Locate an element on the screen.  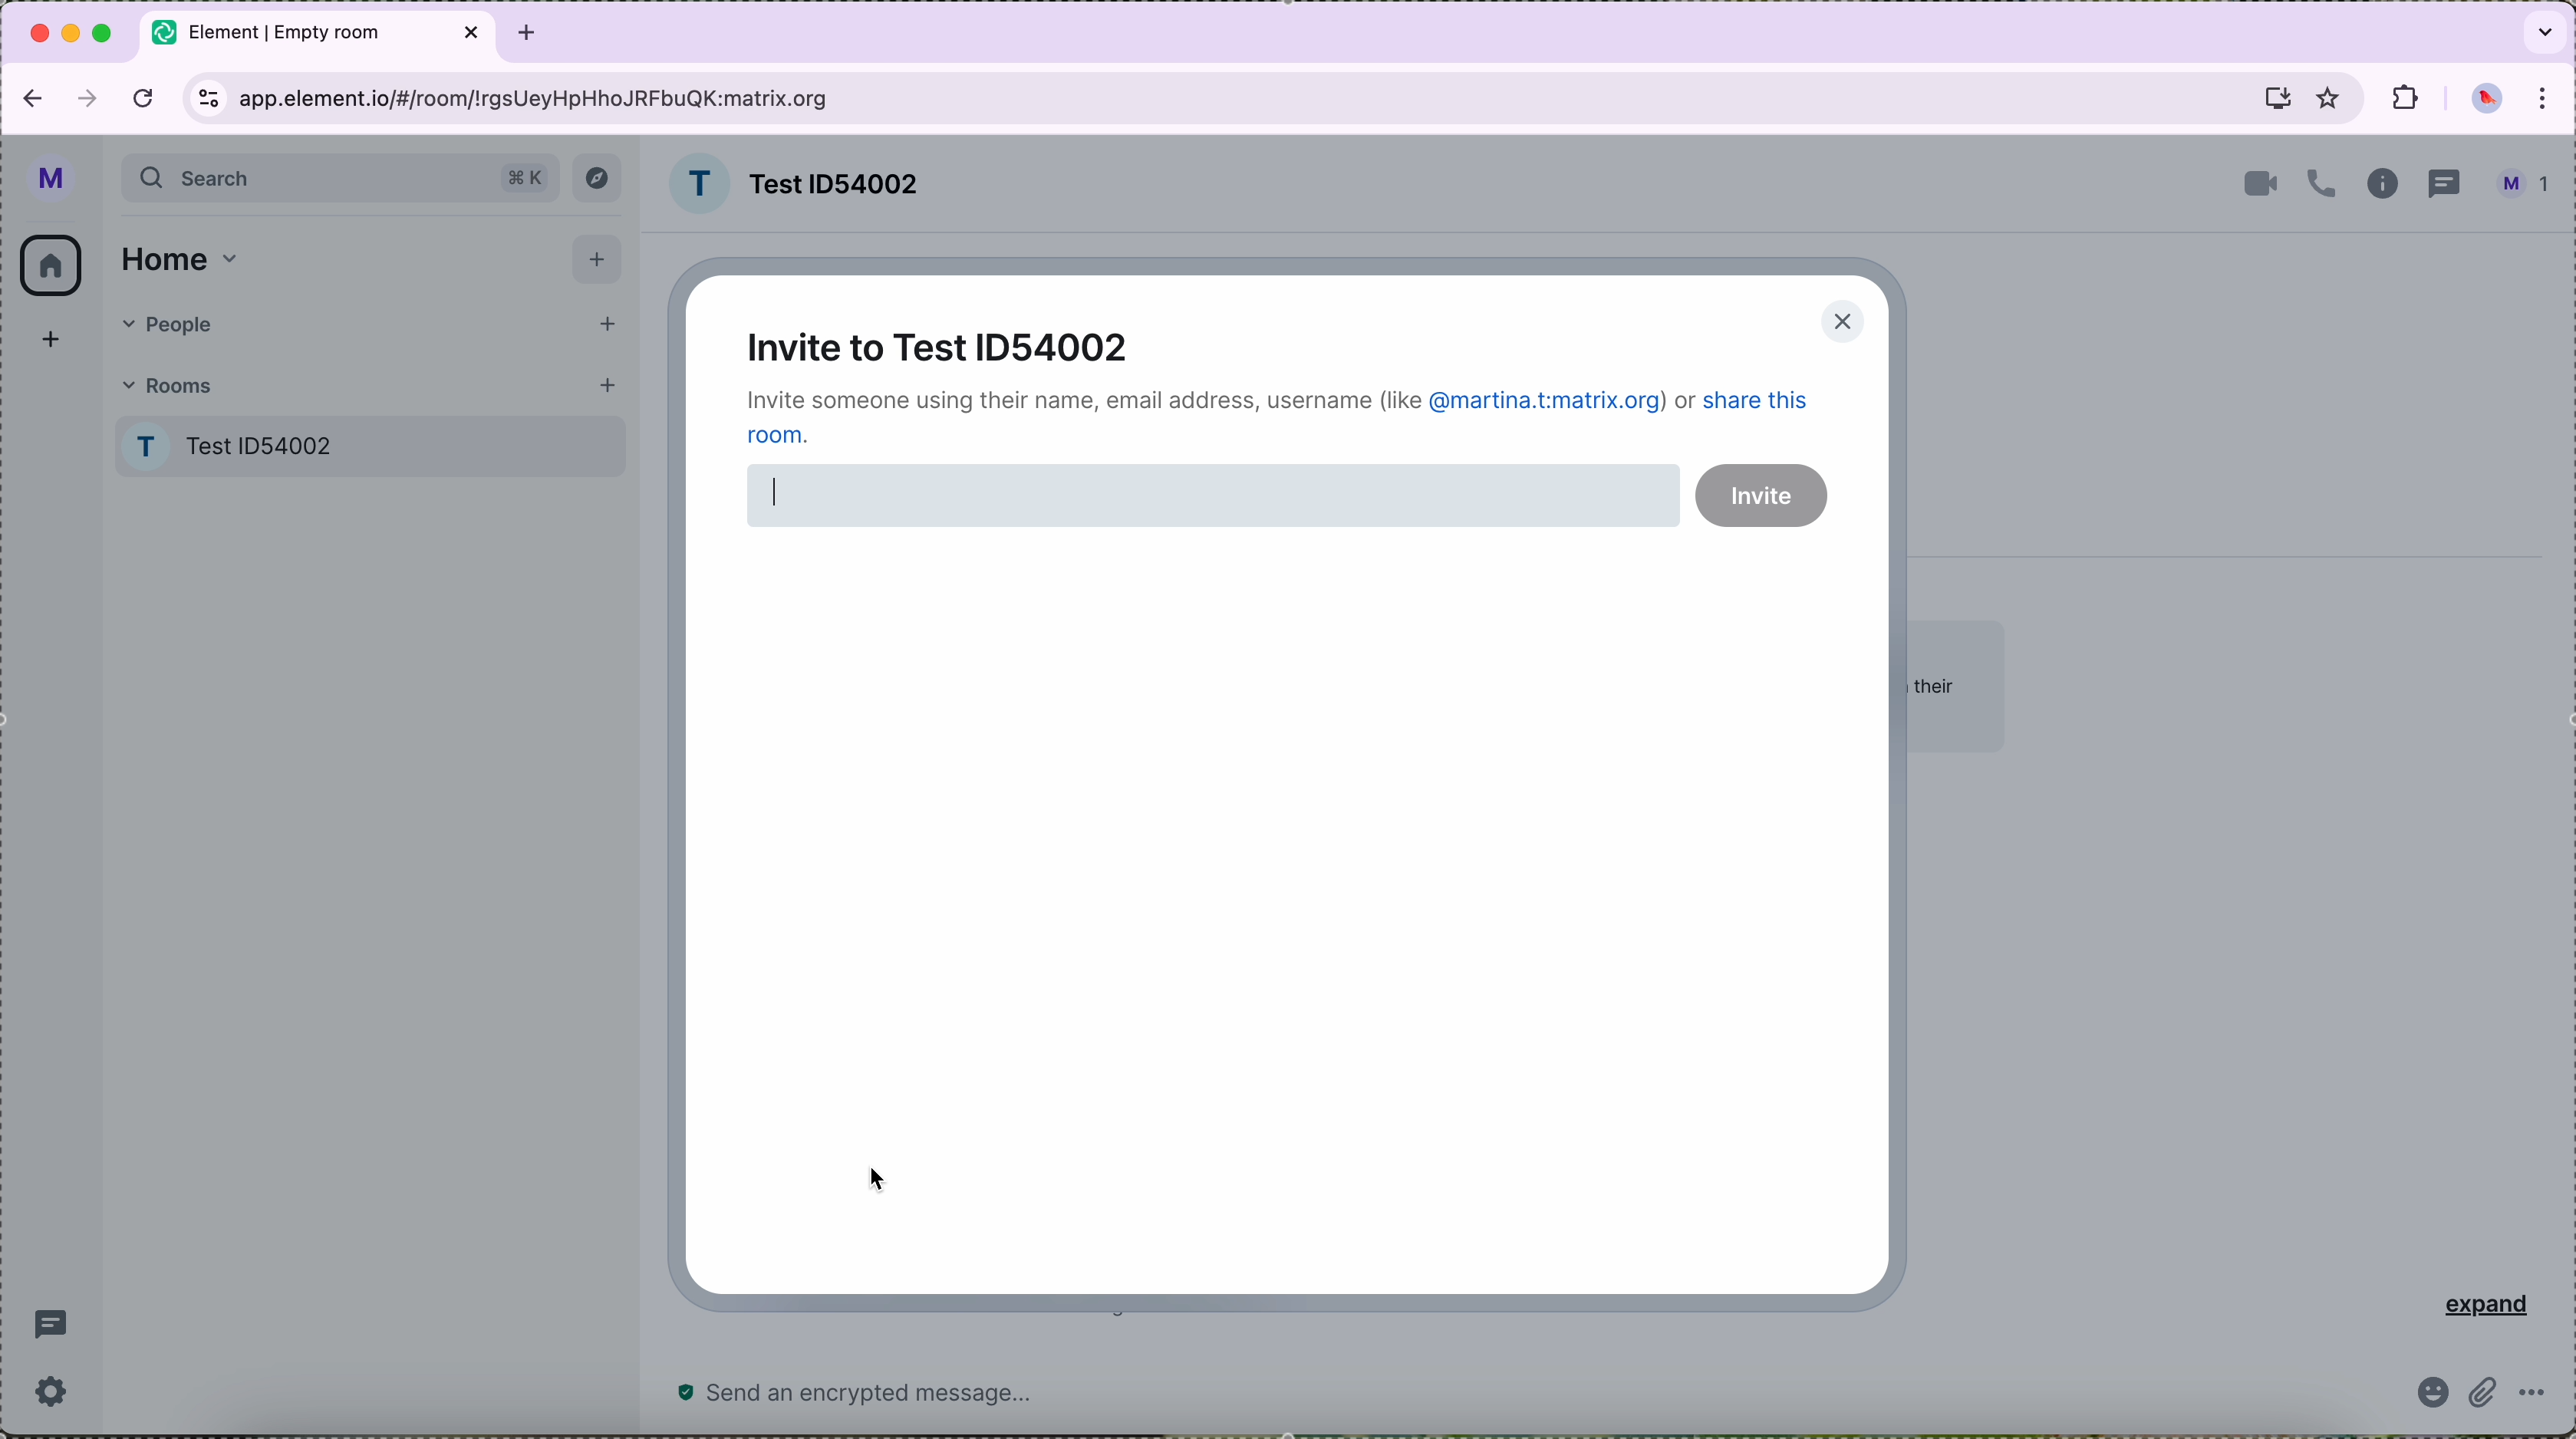
screen is located at coordinates (2273, 103).